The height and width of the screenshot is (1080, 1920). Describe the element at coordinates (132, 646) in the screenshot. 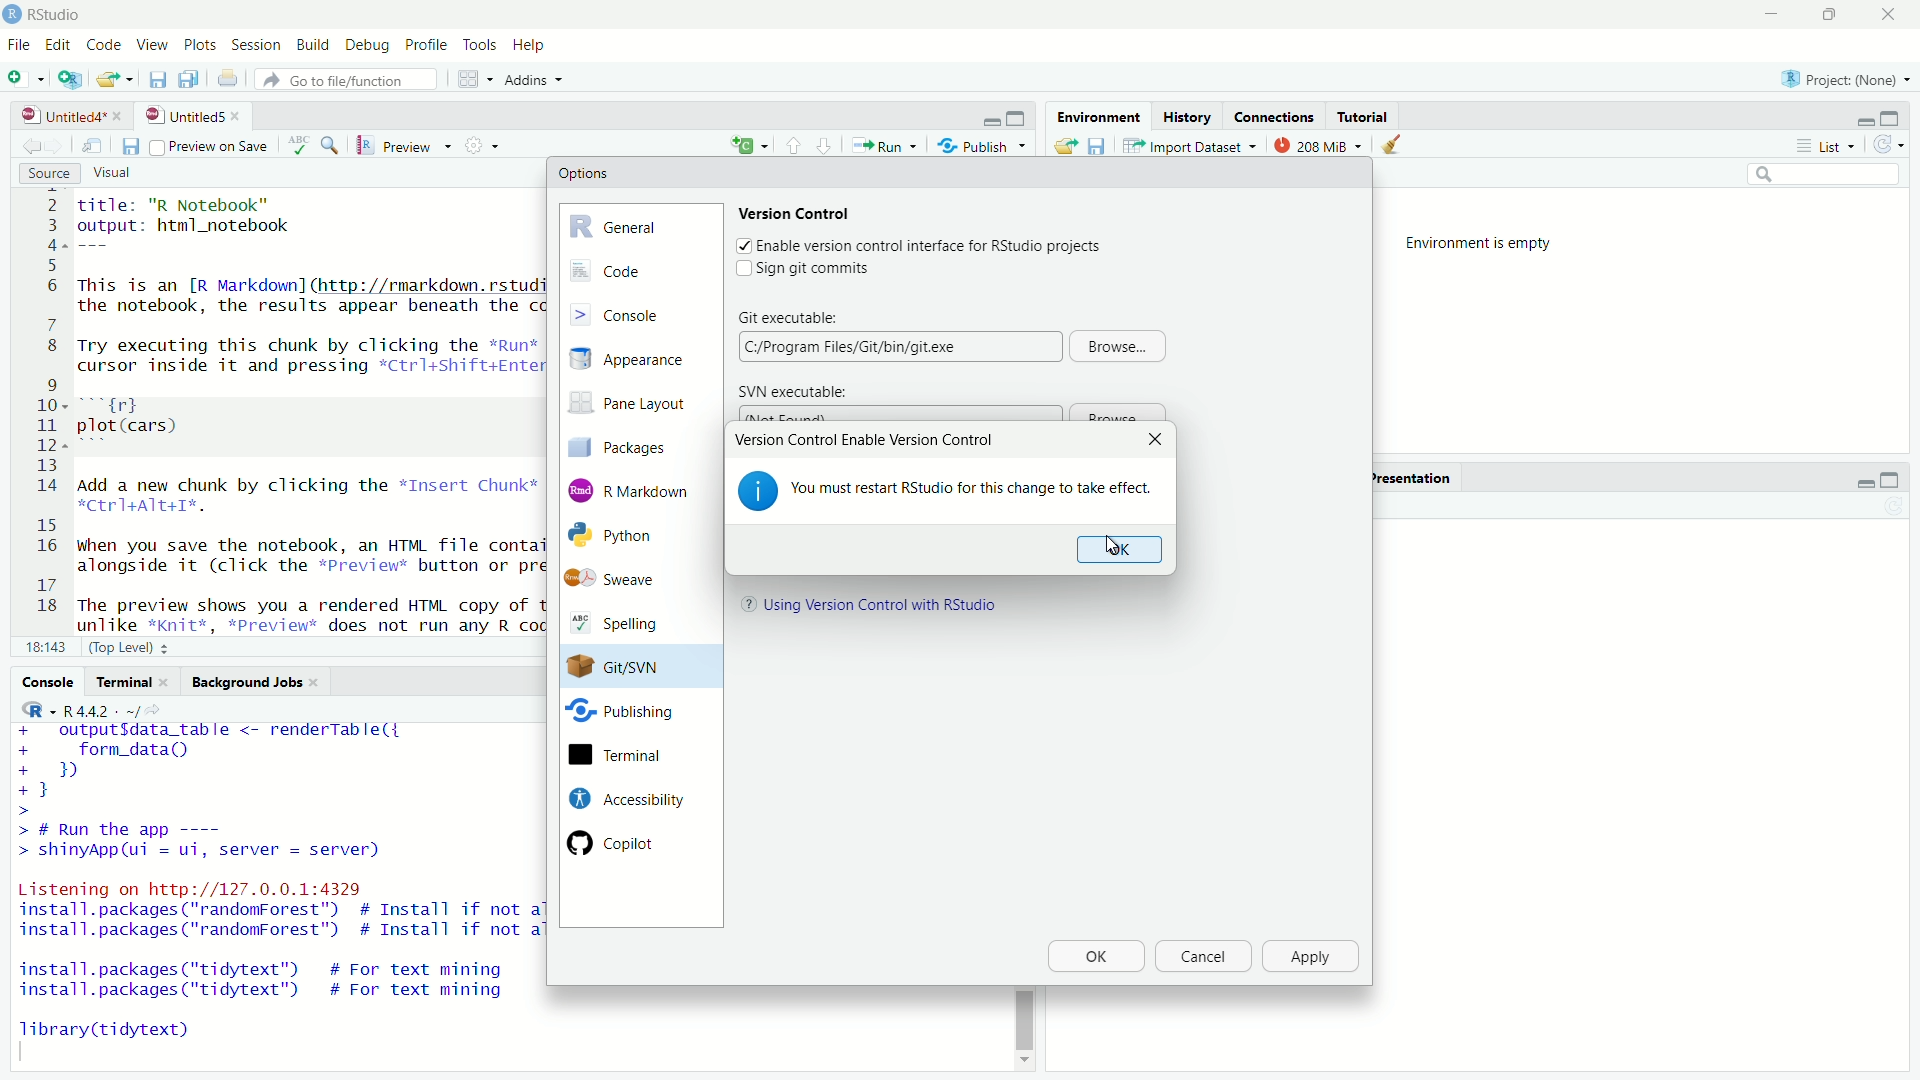

I see `(Top Level)` at that location.